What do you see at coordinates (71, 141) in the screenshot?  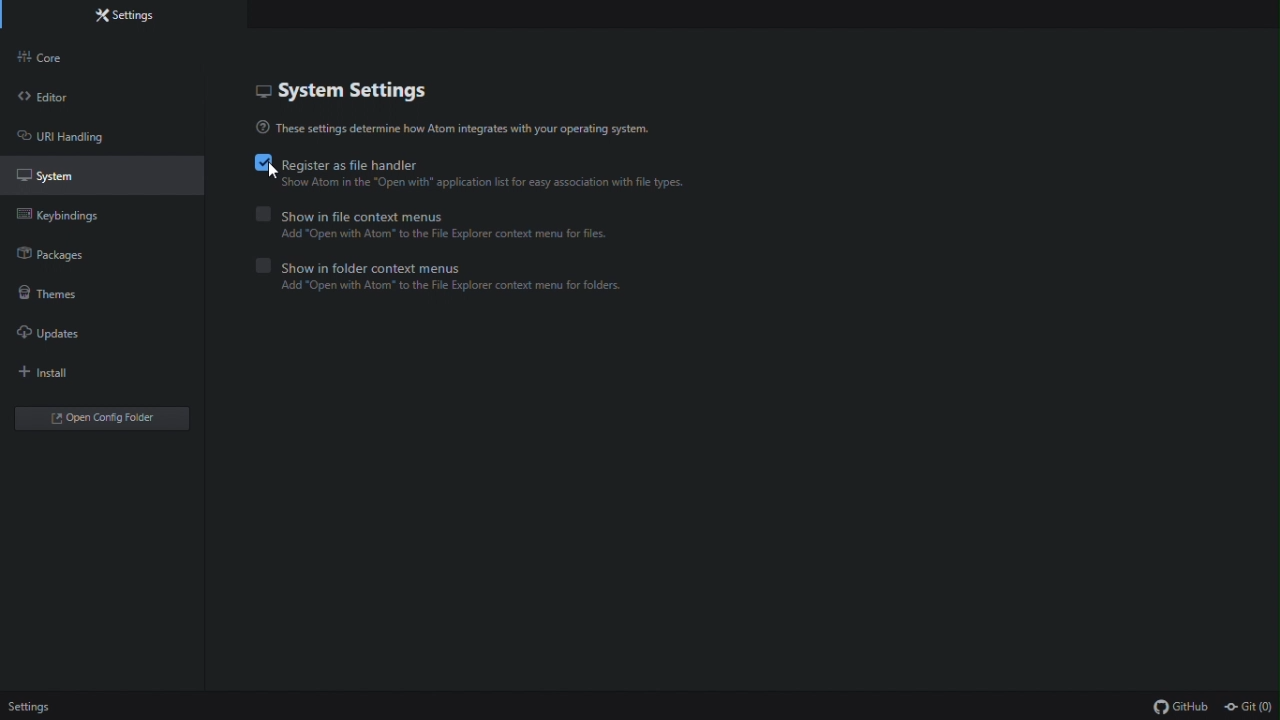 I see `URL handling` at bounding box center [71, 141].